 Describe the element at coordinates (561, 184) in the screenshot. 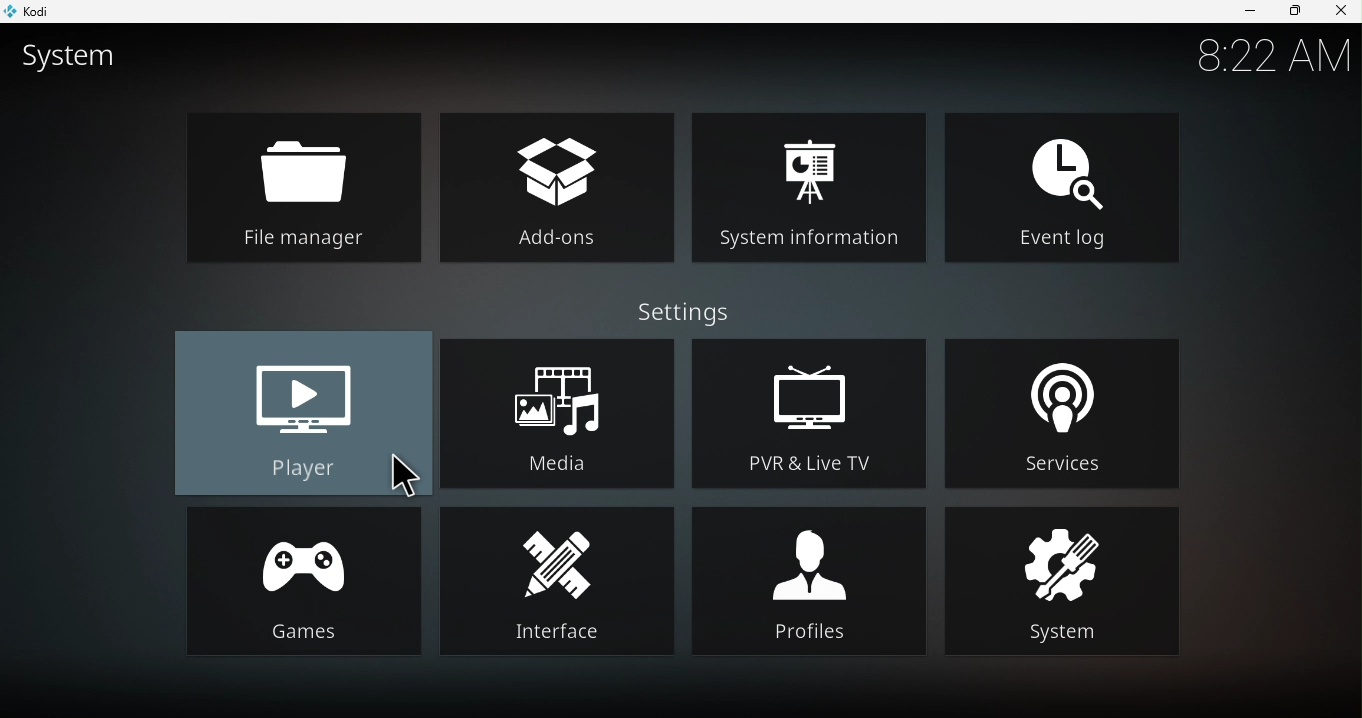

I see `Add-ons` at that location.